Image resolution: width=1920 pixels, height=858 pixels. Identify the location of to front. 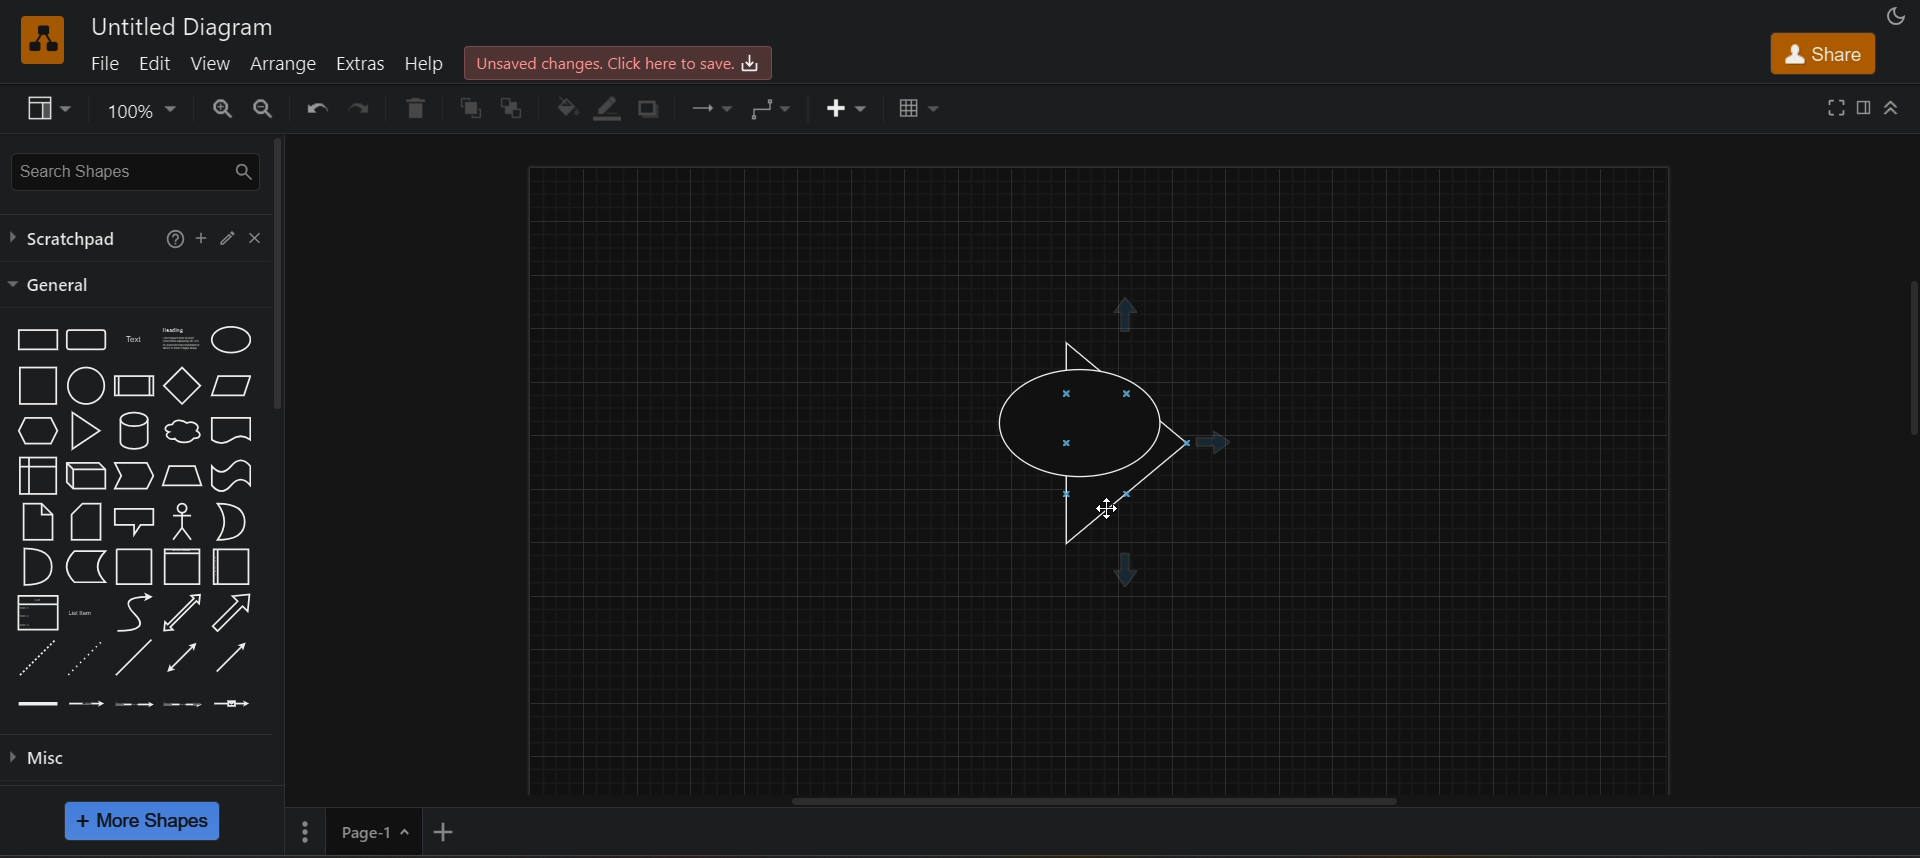
(471, 108).